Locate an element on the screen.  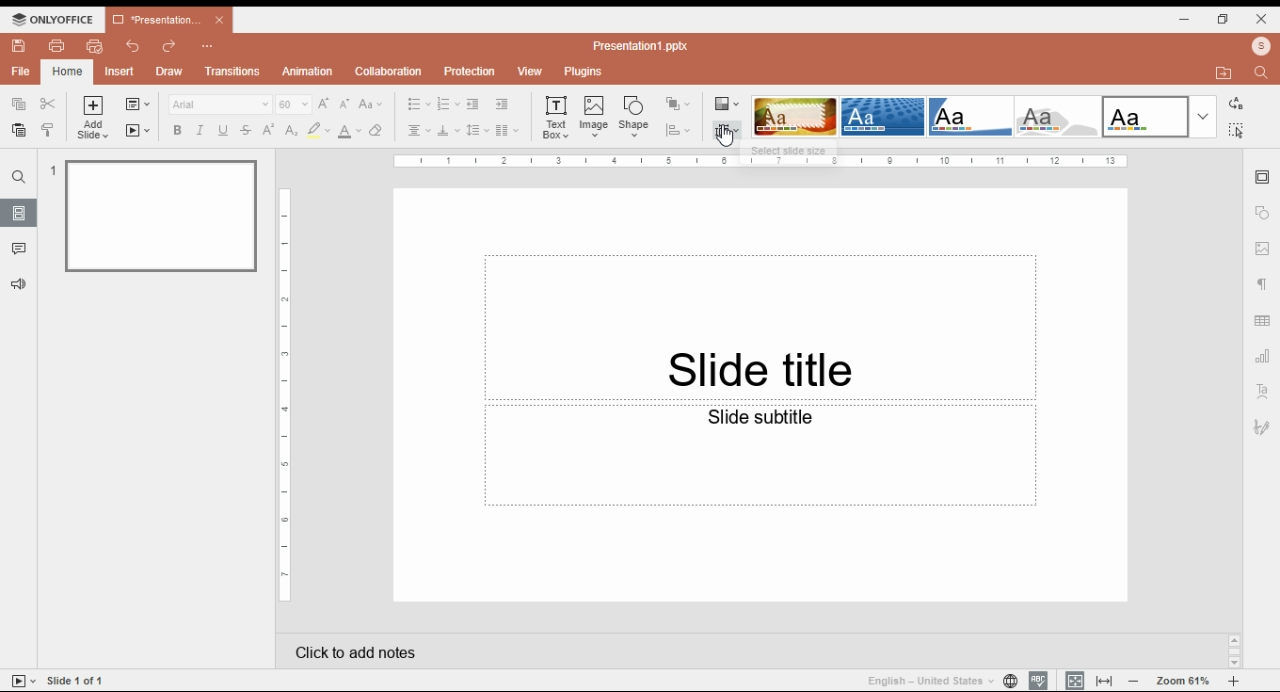
file is located at coordinates (21, 71).